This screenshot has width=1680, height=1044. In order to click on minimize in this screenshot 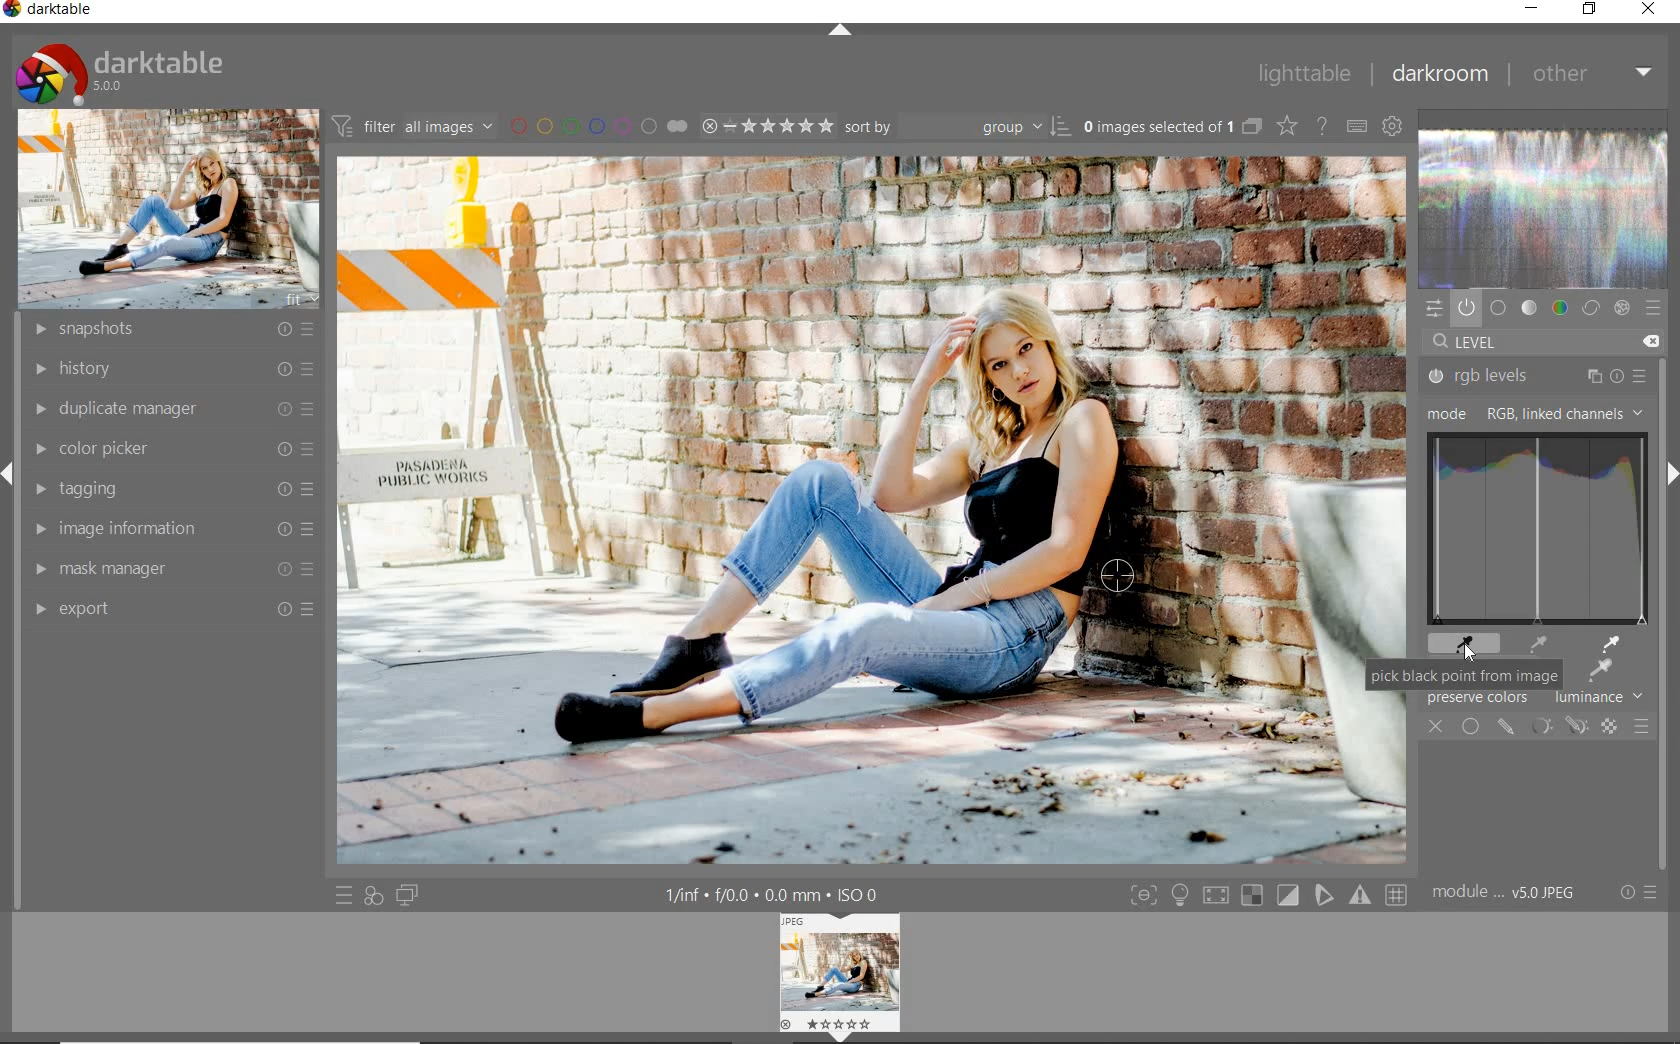, I will do `click(1532, 10)`.